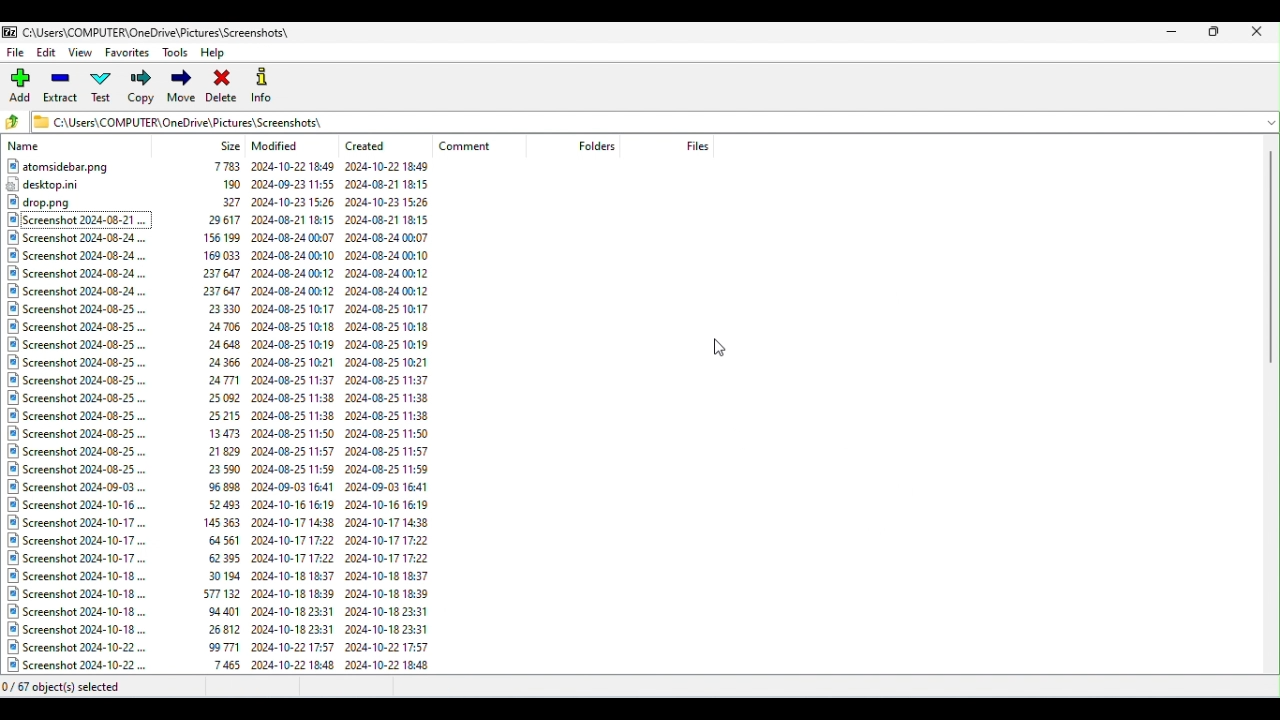 Image resolution: width=1280 pixels, height=720 pixels. I want to click on Created, so click(372, 142).